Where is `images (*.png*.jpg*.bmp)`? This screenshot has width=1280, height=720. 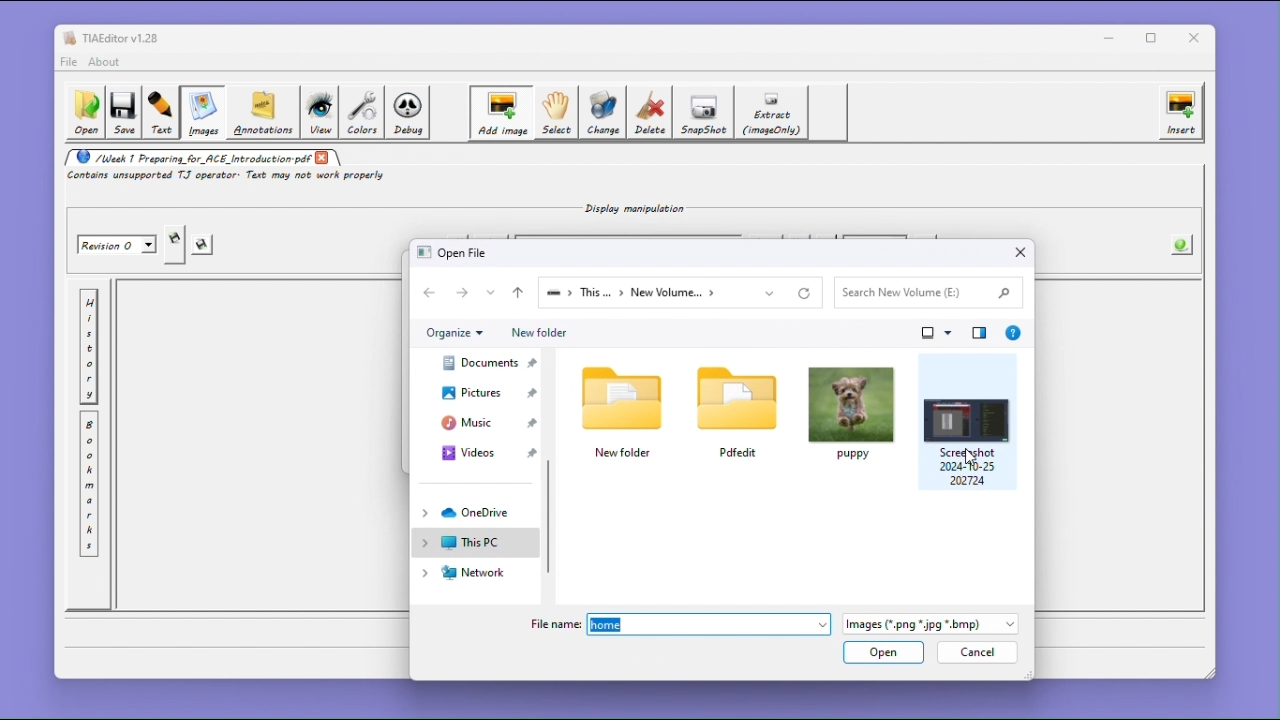
images (*.png*.jpg*.bmp) is located at coordinates (930, 626).